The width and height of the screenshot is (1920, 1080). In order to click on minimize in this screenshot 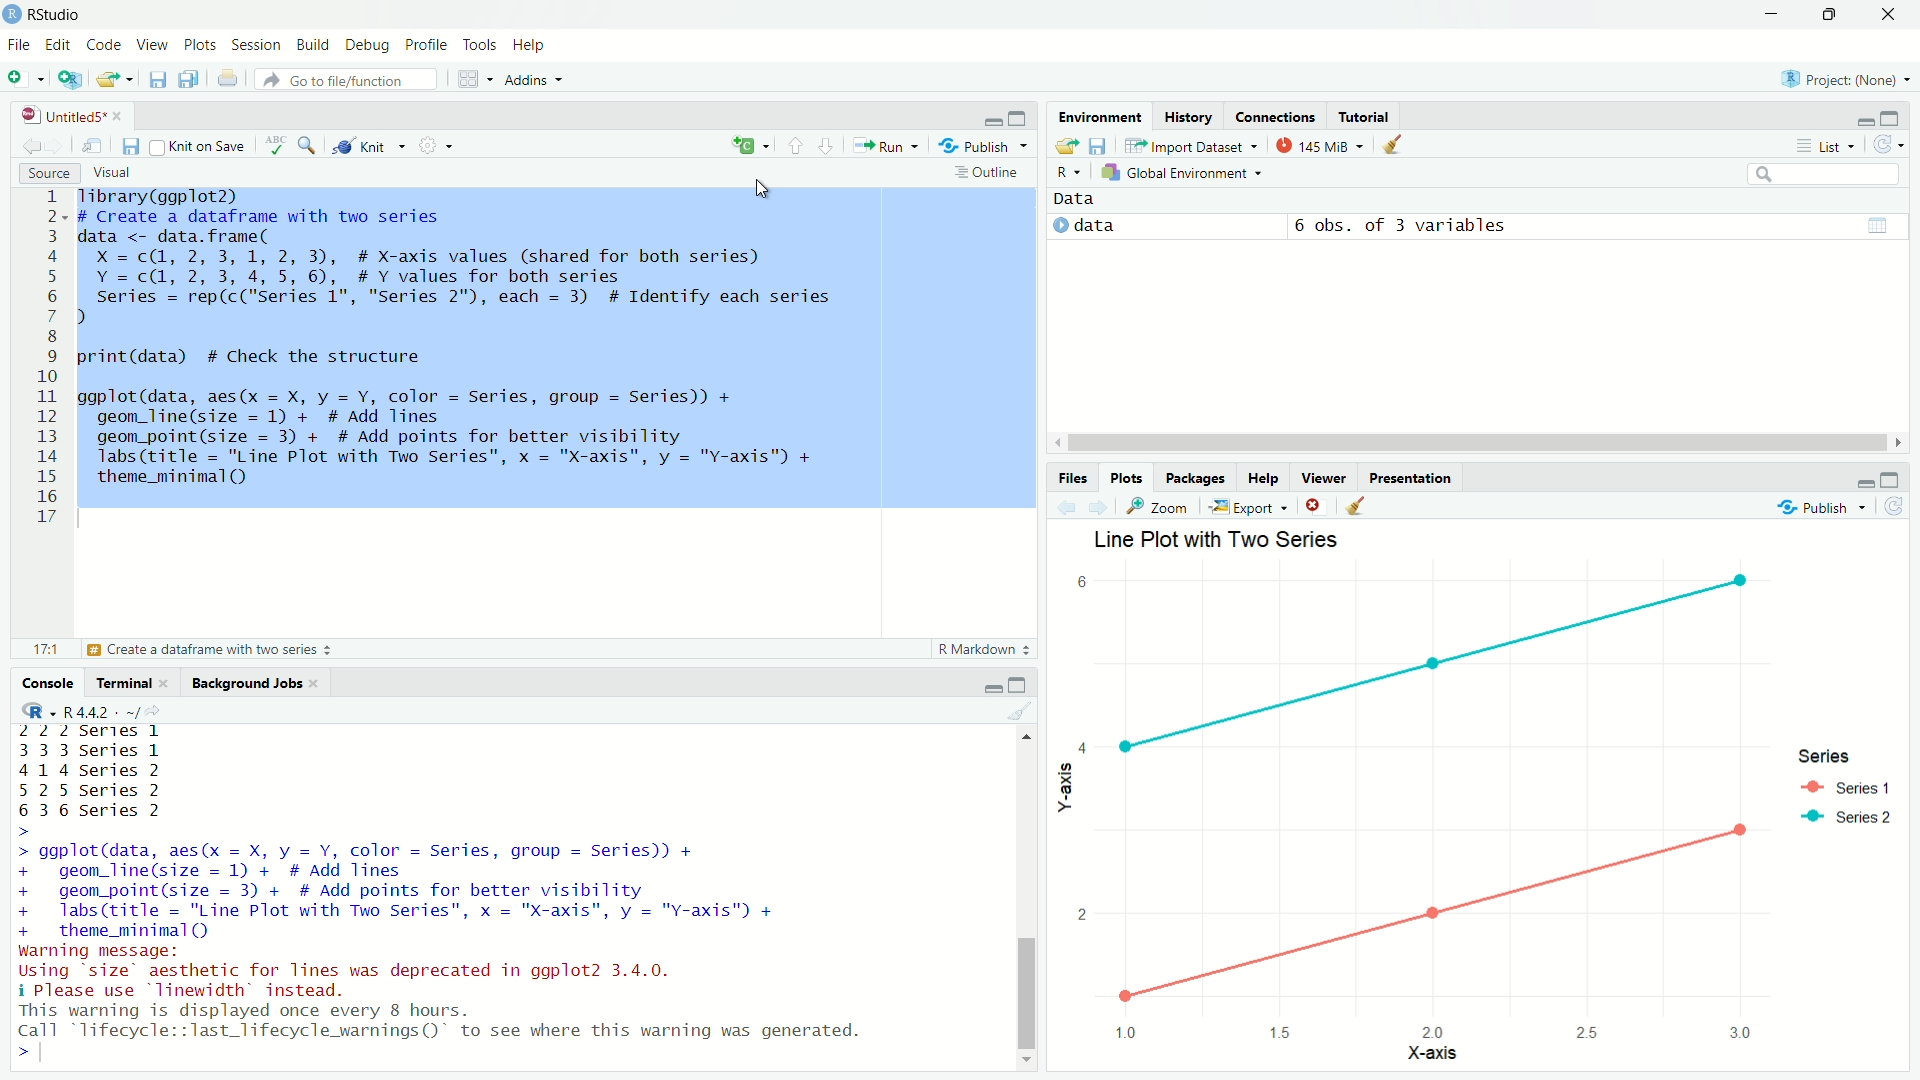, I will do `click(991, 685)`.